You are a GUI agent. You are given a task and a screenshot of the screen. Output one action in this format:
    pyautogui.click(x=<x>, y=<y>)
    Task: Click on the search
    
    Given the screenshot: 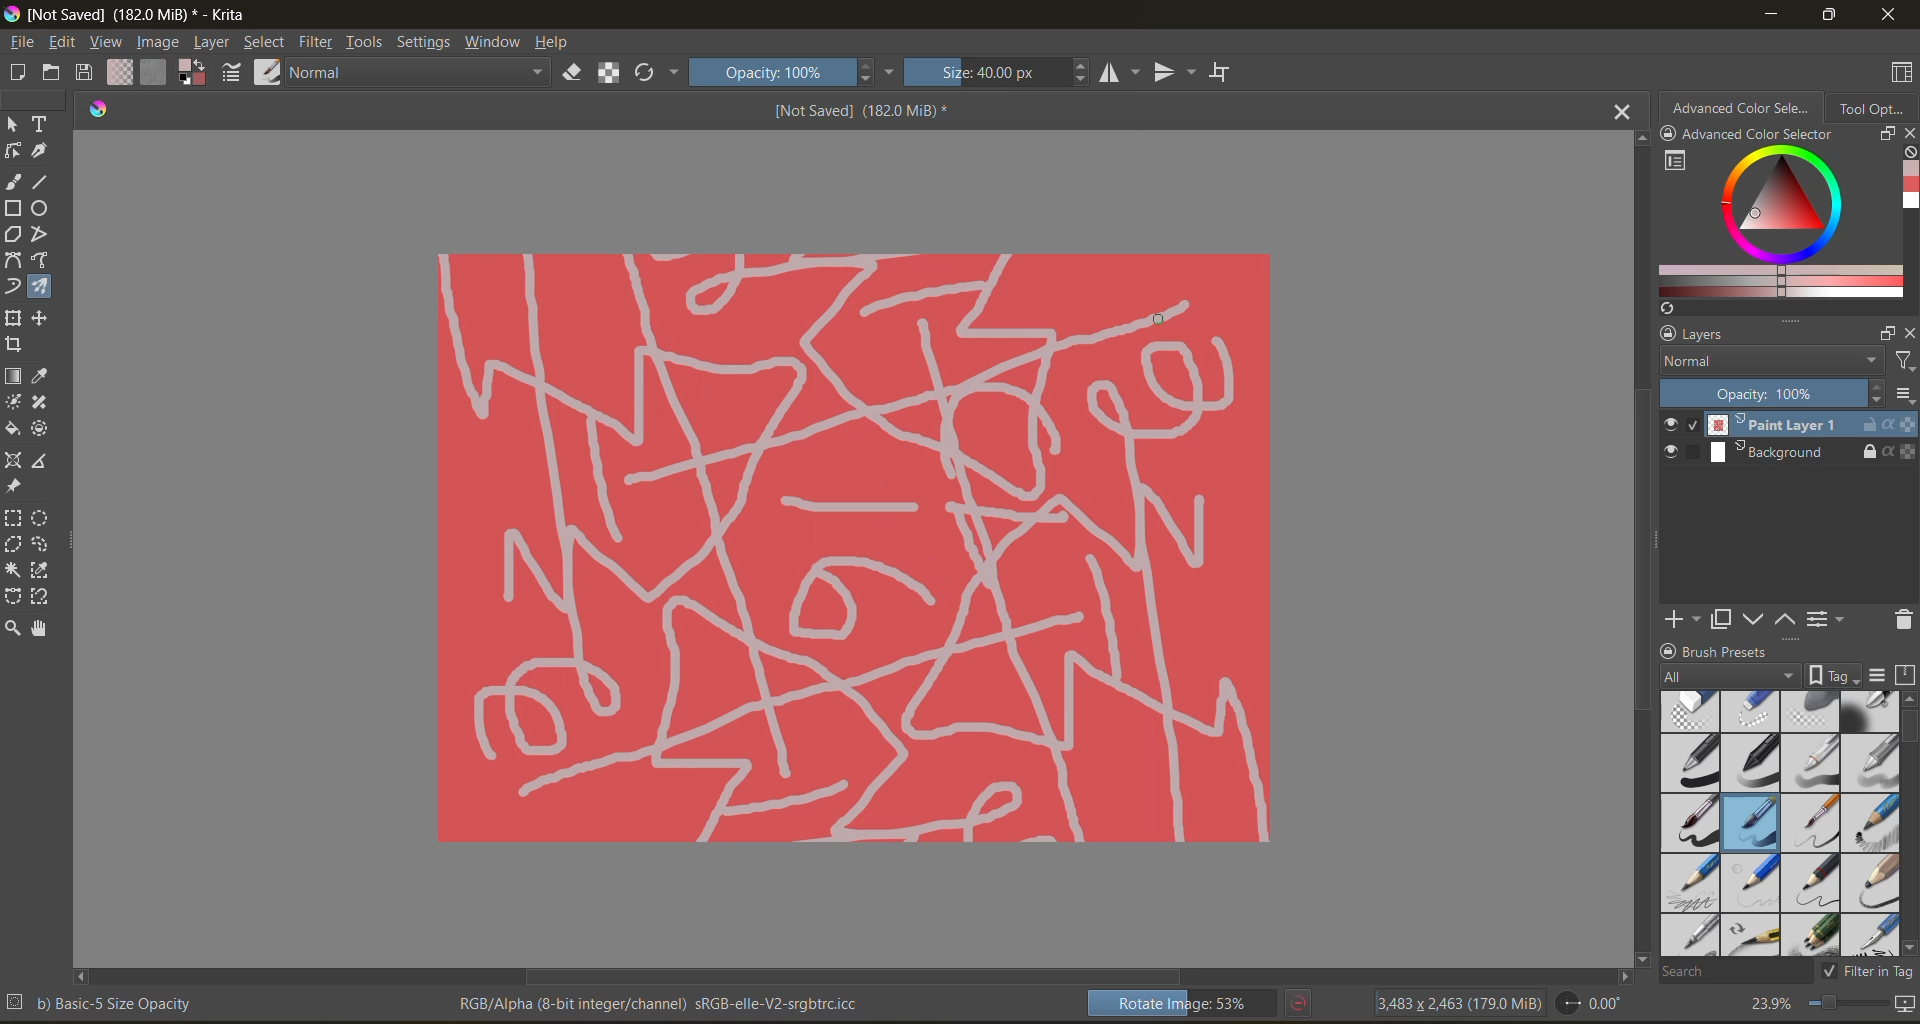 What is the action you would take?
    pyautogui.click(x=1722, y=971)
    